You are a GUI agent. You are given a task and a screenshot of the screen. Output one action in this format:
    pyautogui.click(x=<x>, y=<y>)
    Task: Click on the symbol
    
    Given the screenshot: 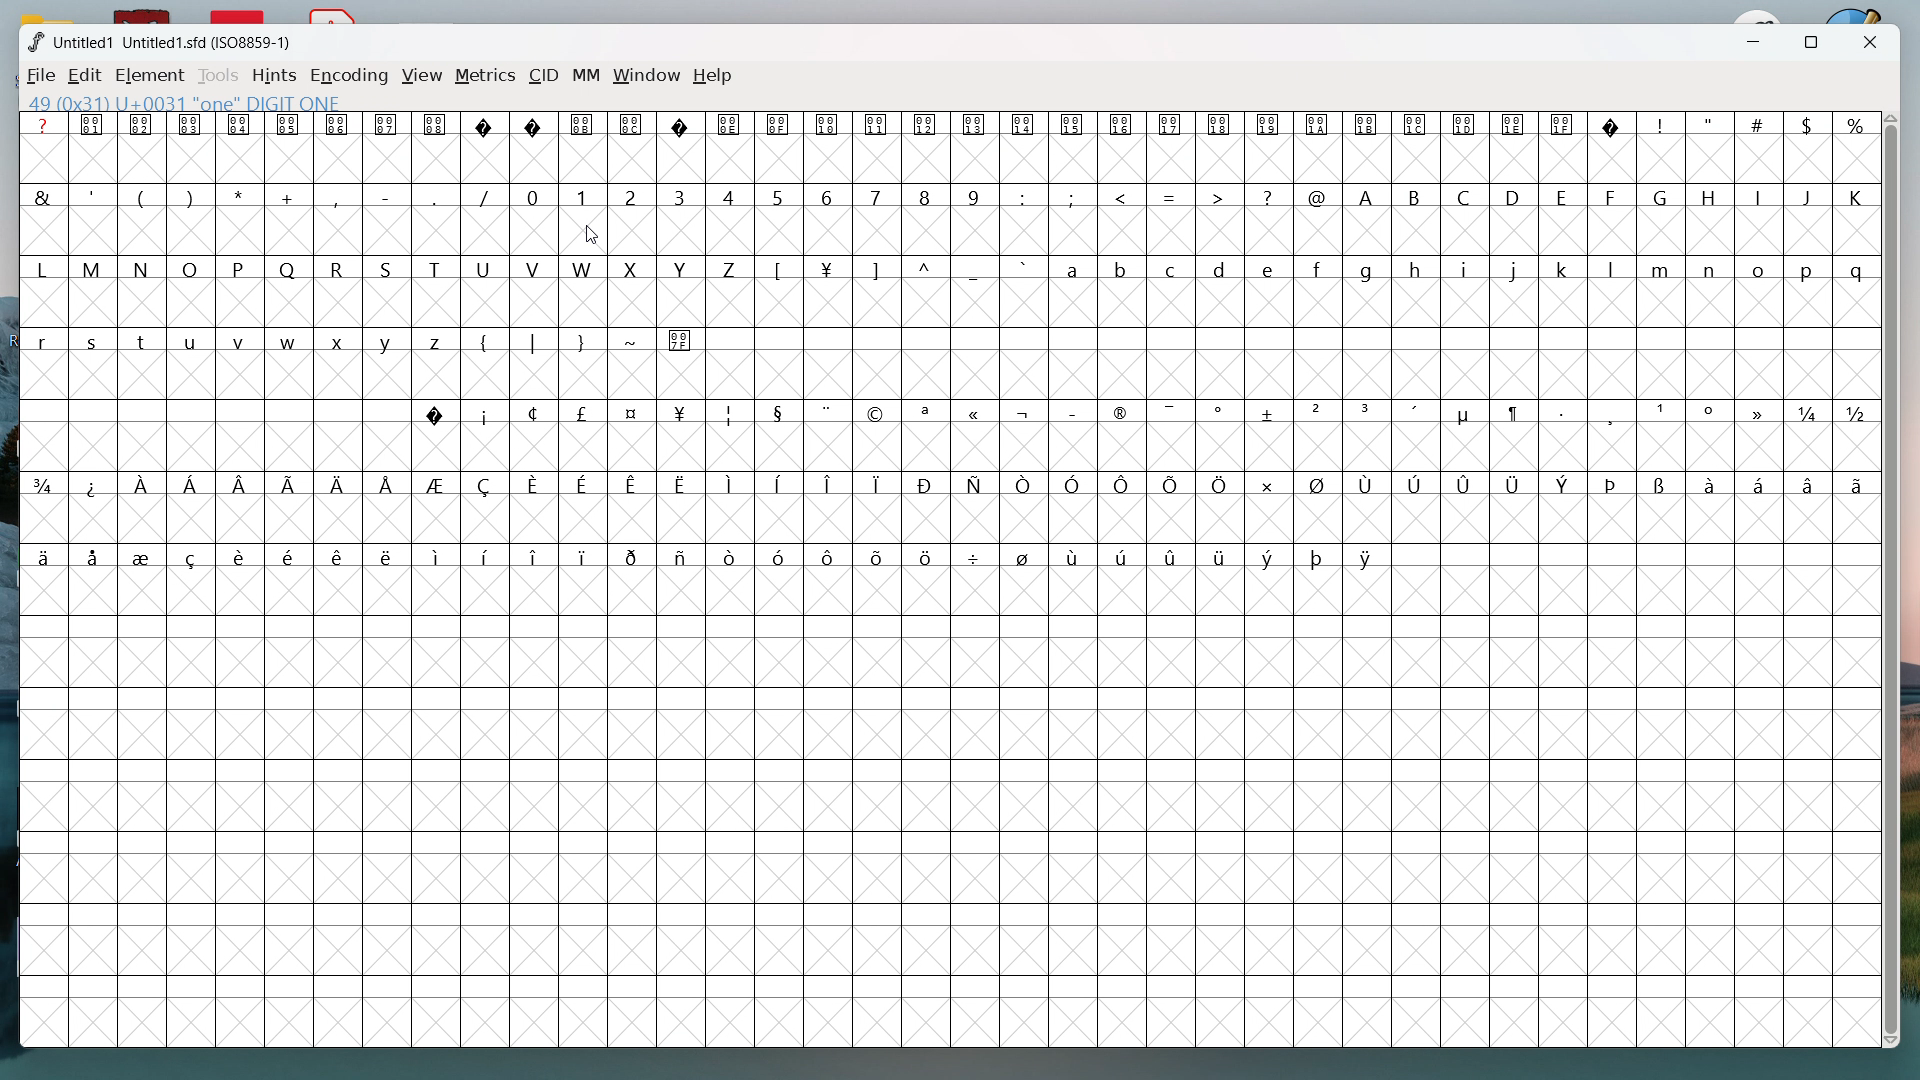 What is the action you would take?
    pyautogui.click(x=1516, y=413)
    